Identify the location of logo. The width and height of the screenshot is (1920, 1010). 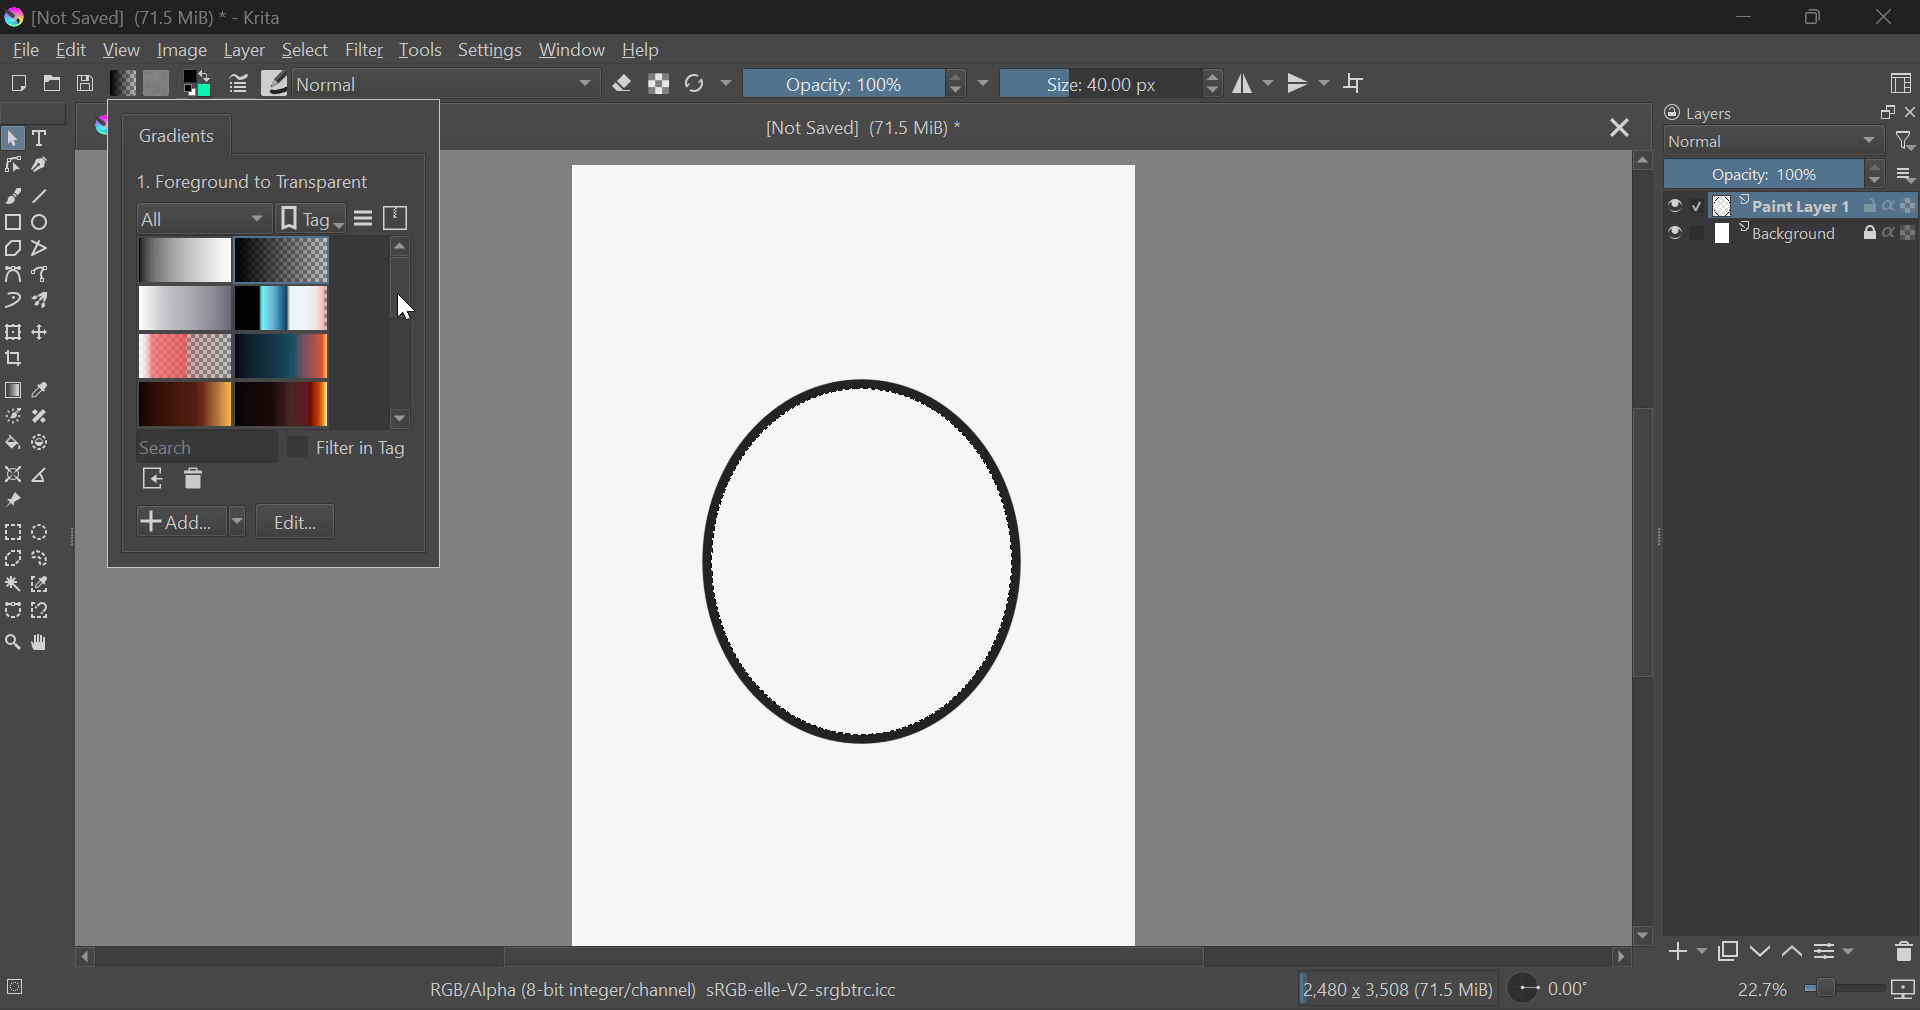
(18, 19).